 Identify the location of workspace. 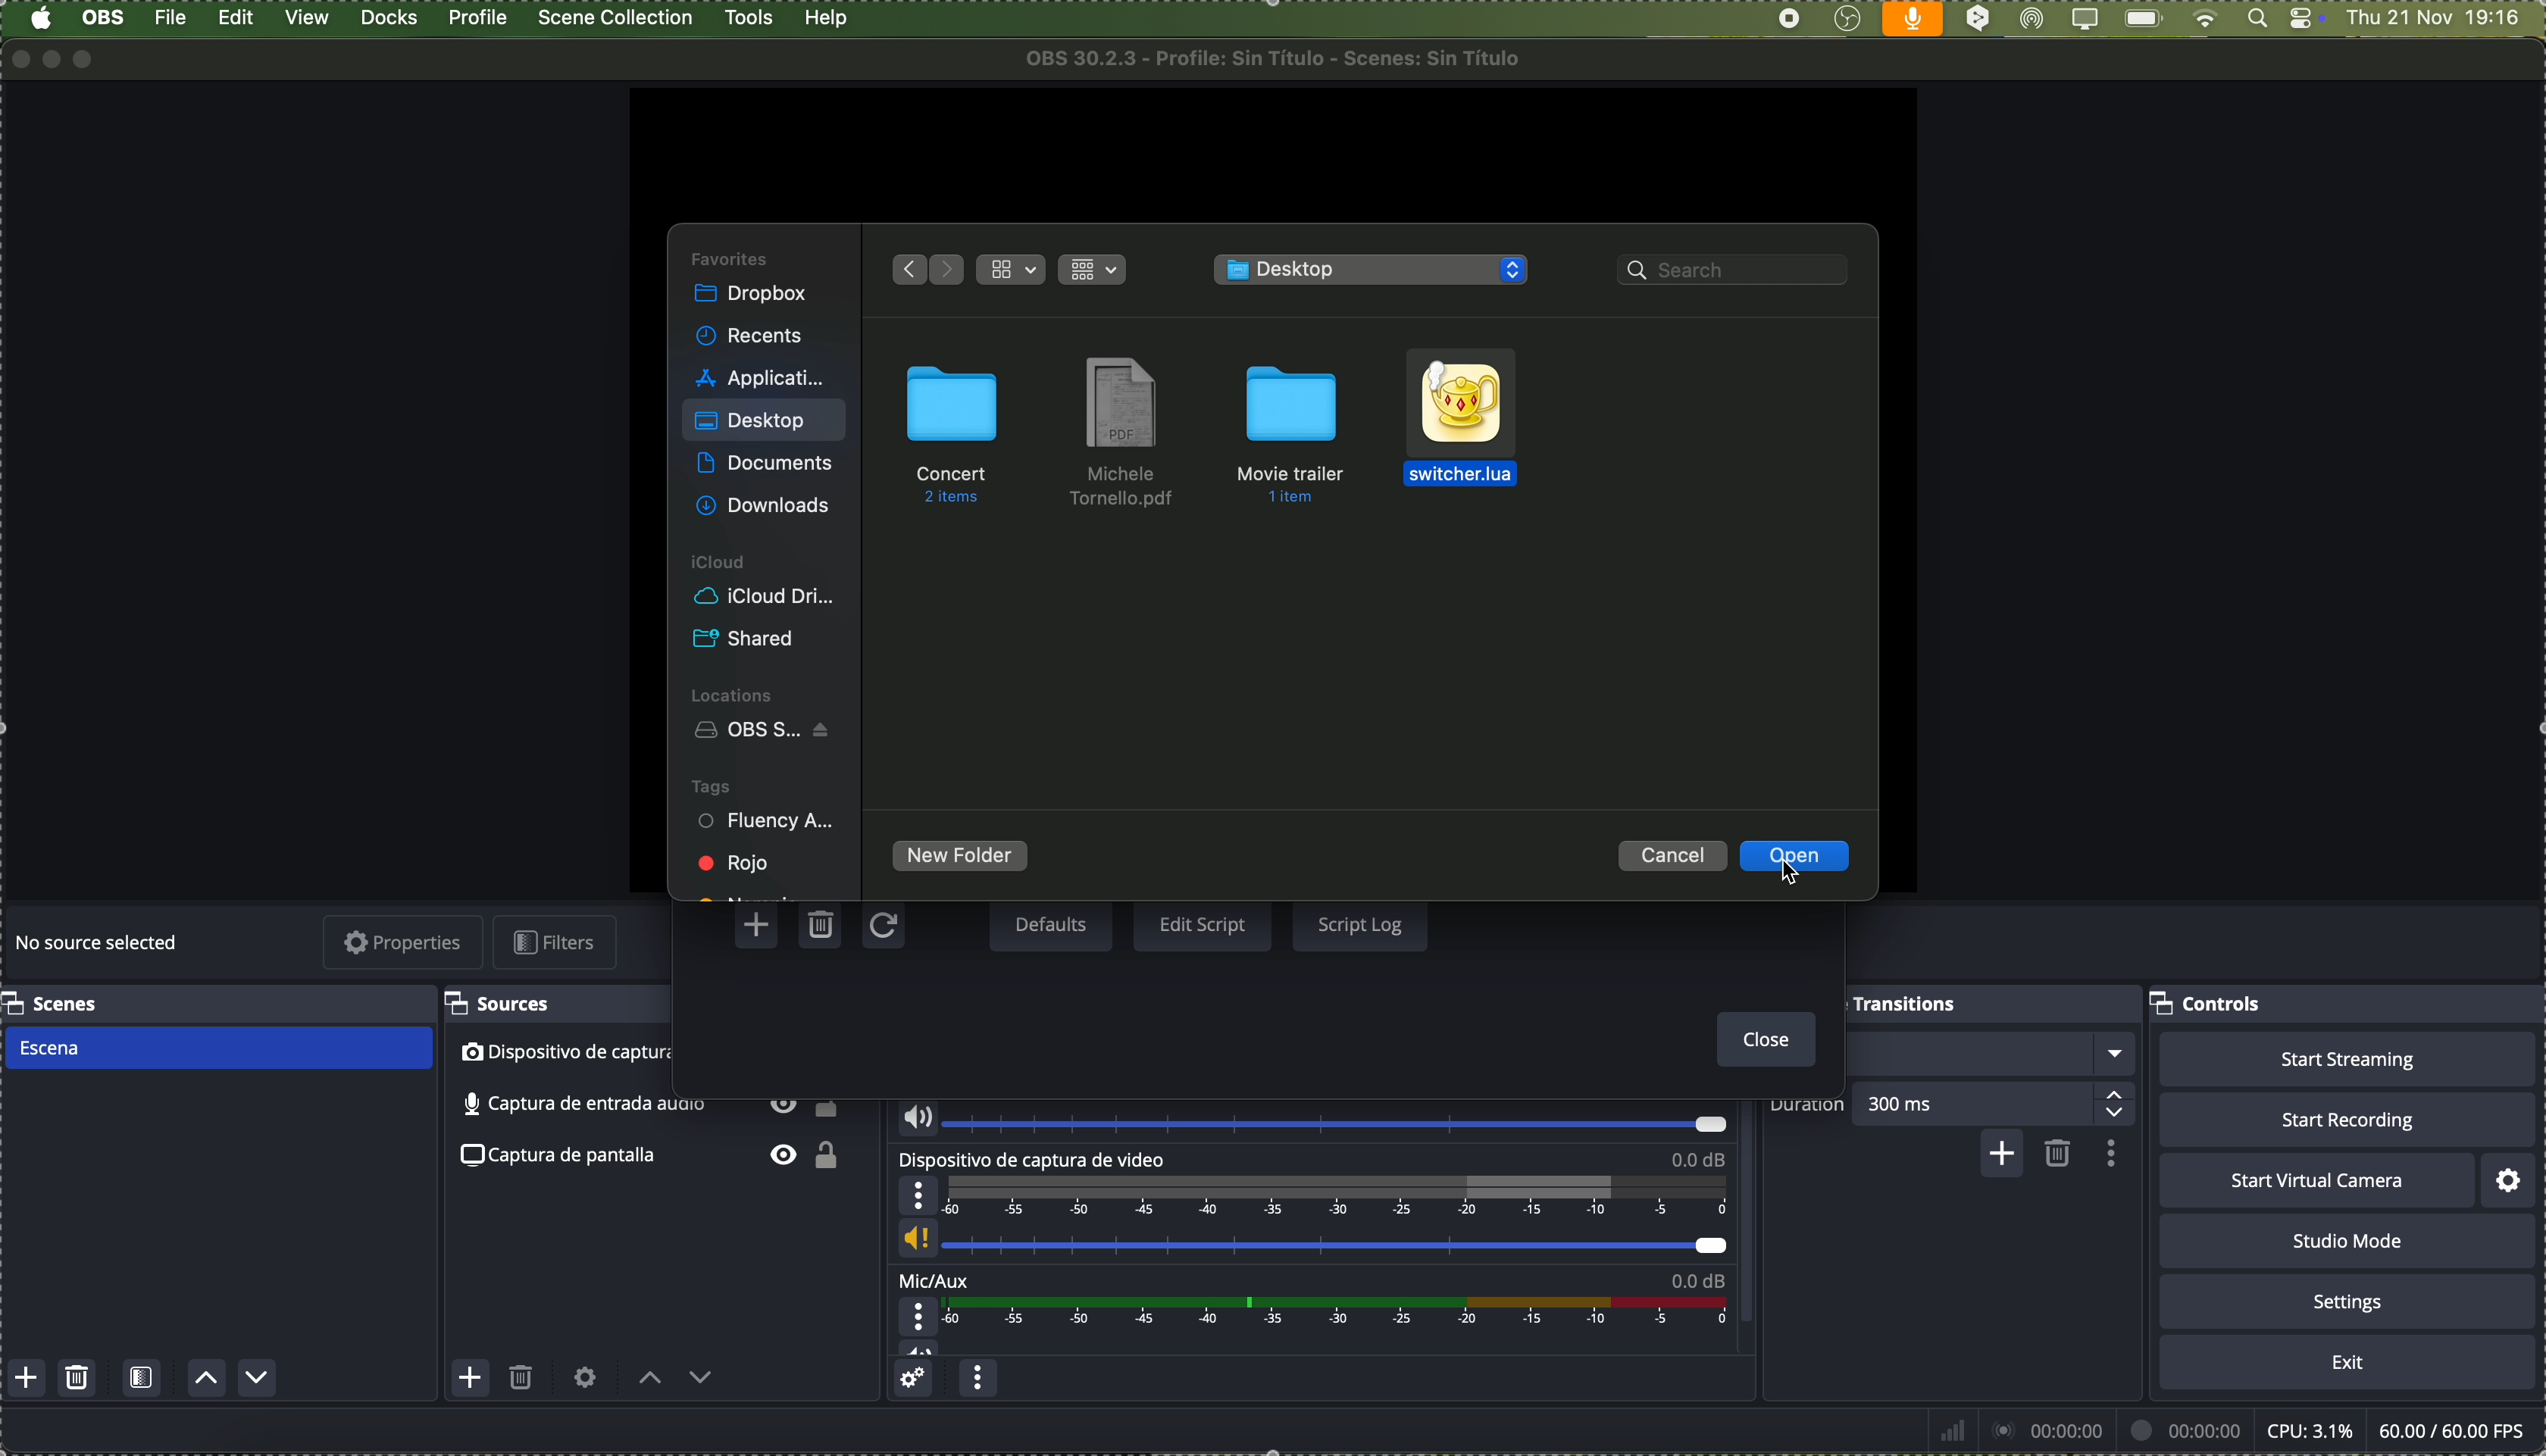
(1270, 153).